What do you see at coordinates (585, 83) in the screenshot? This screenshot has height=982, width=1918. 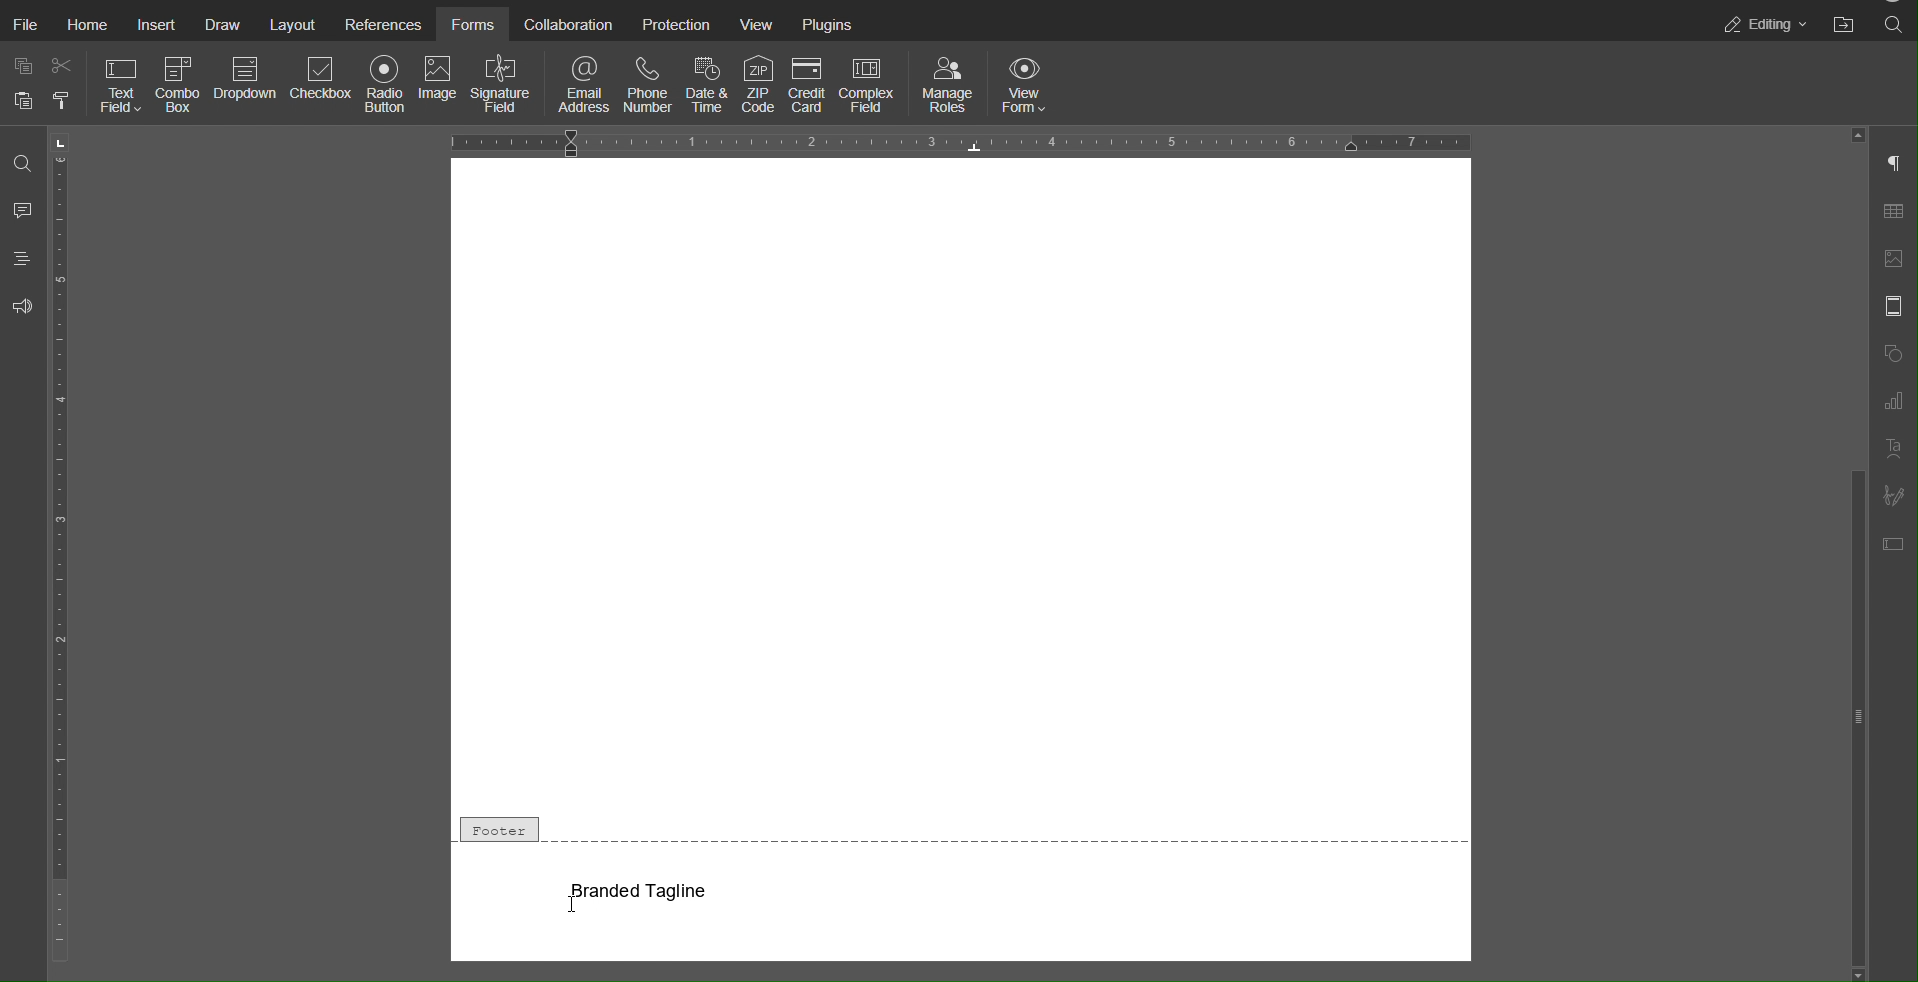 I see `Email Address` at bounding box center [585, 83].